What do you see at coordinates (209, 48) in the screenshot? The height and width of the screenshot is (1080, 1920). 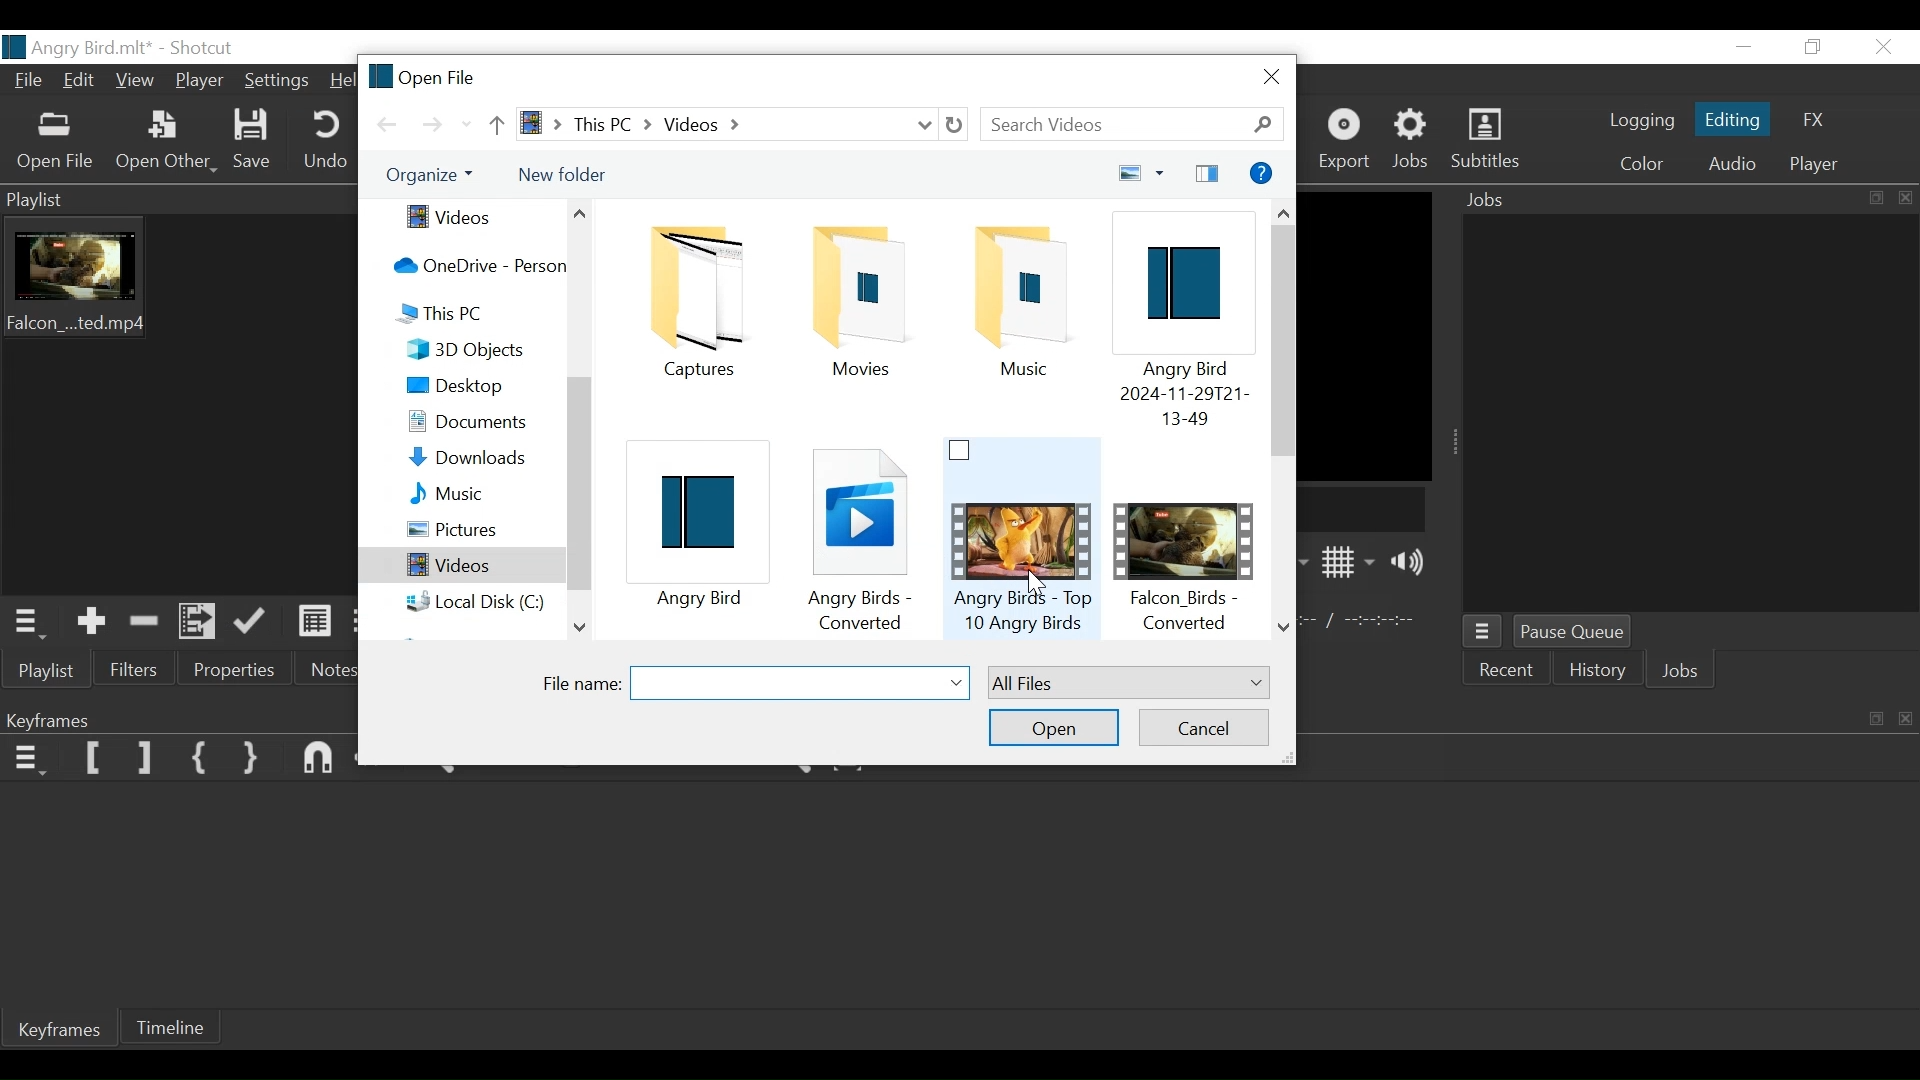 I see `Shotcut` at bounding box center [209, 48].